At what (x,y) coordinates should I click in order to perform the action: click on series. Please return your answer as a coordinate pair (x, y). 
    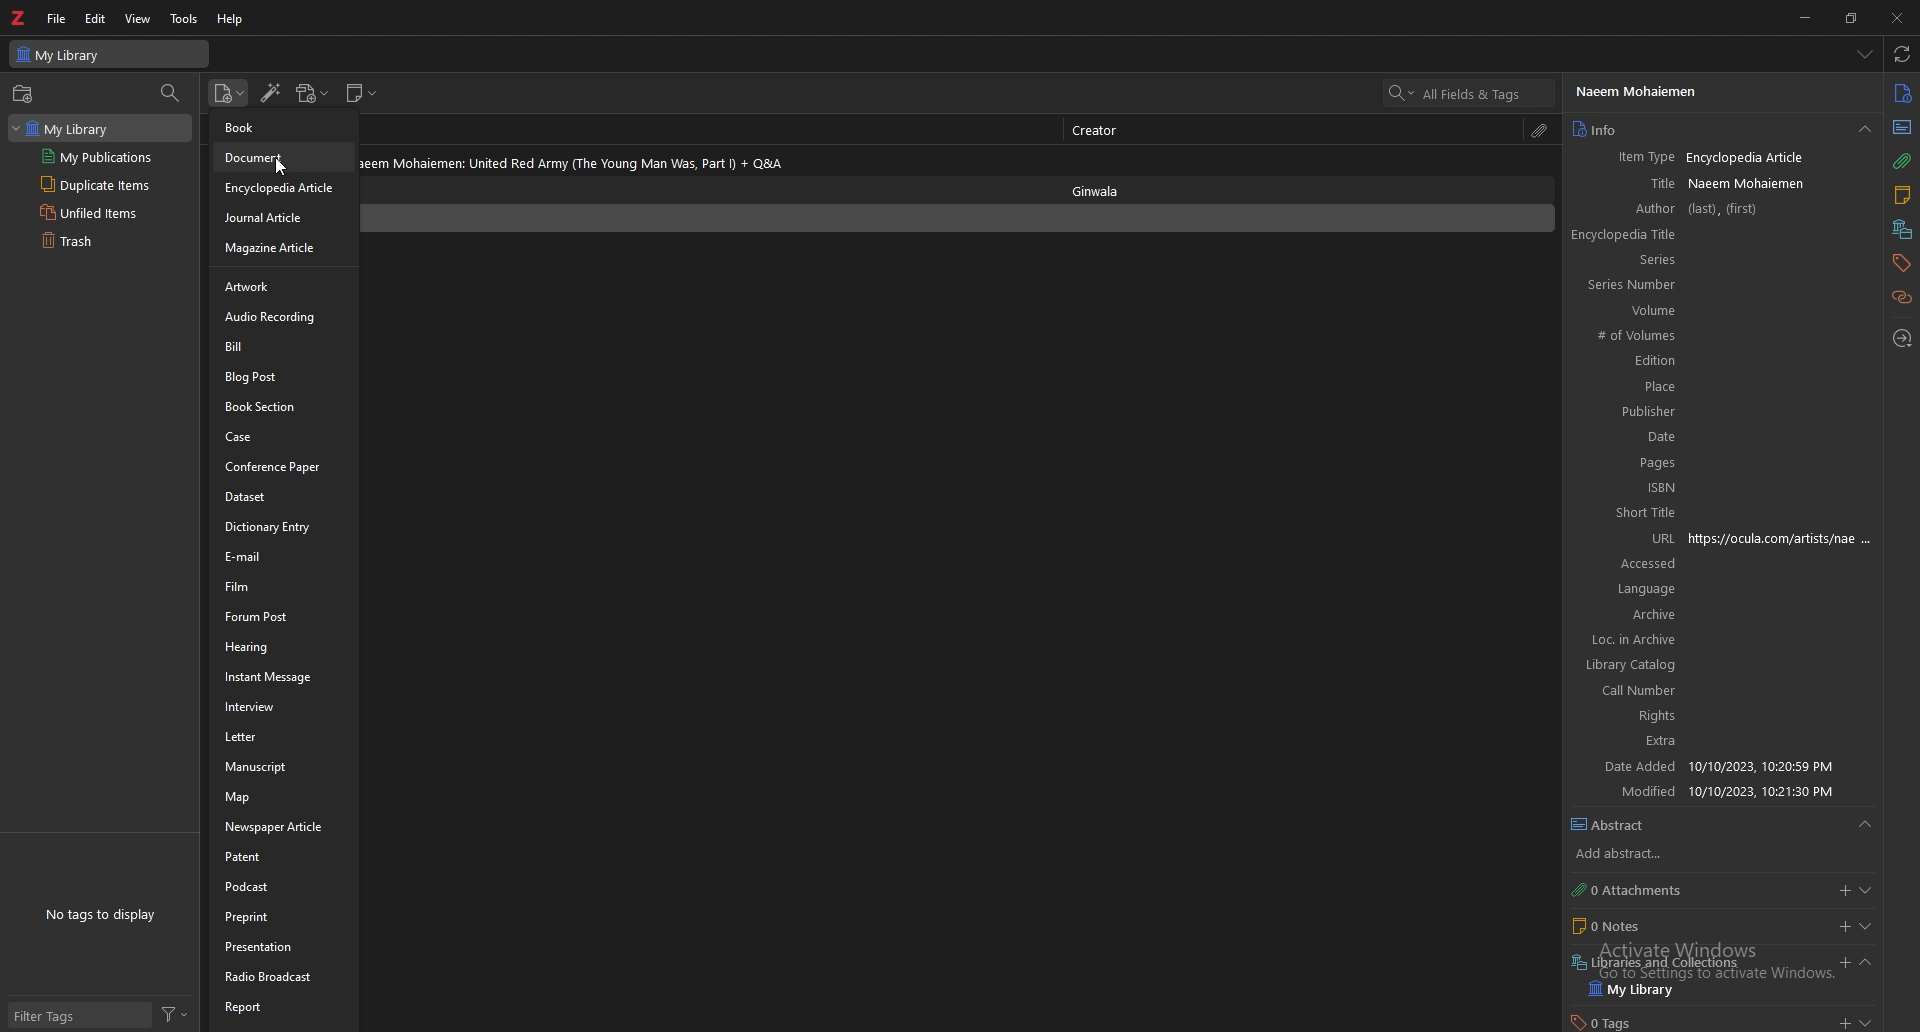
    Looking at the image, I should click on (1655, 259).